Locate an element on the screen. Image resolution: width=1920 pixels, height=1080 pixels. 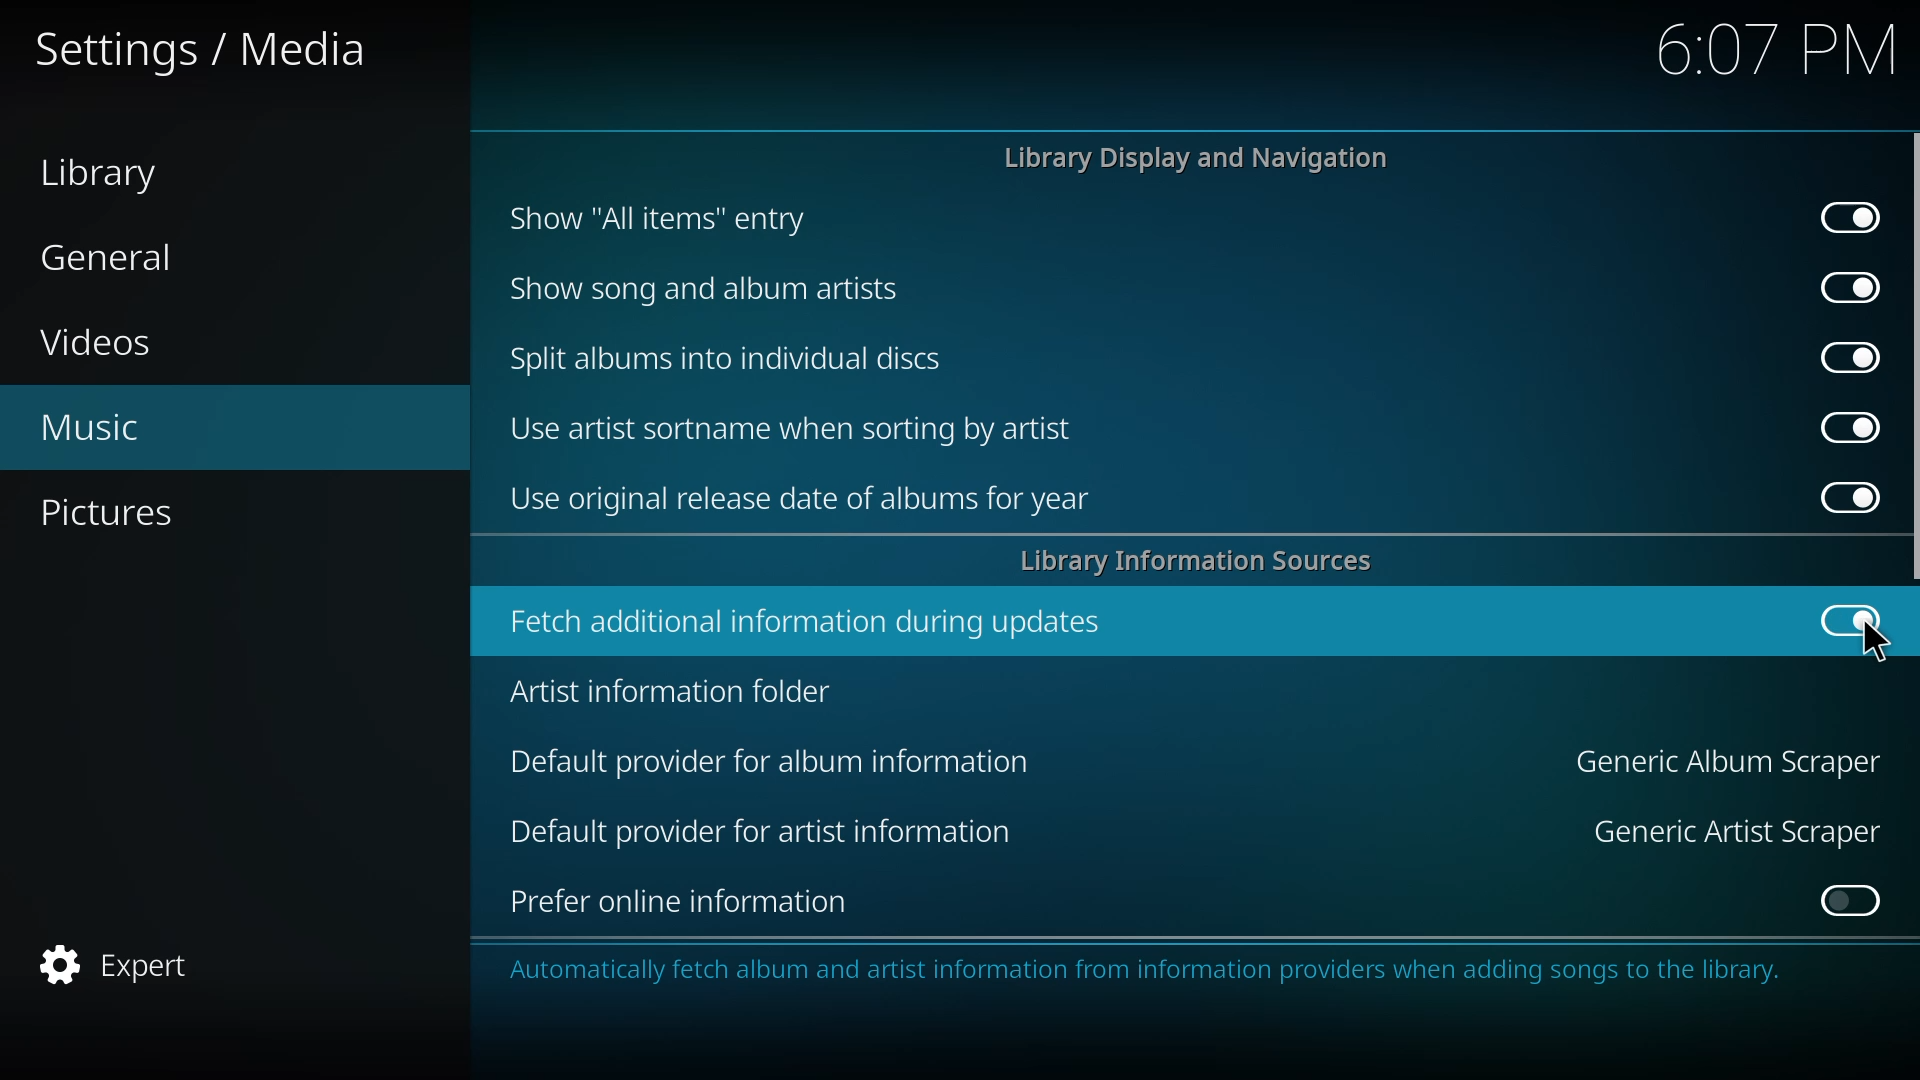
enabled is located at coordinates (1851, 355).